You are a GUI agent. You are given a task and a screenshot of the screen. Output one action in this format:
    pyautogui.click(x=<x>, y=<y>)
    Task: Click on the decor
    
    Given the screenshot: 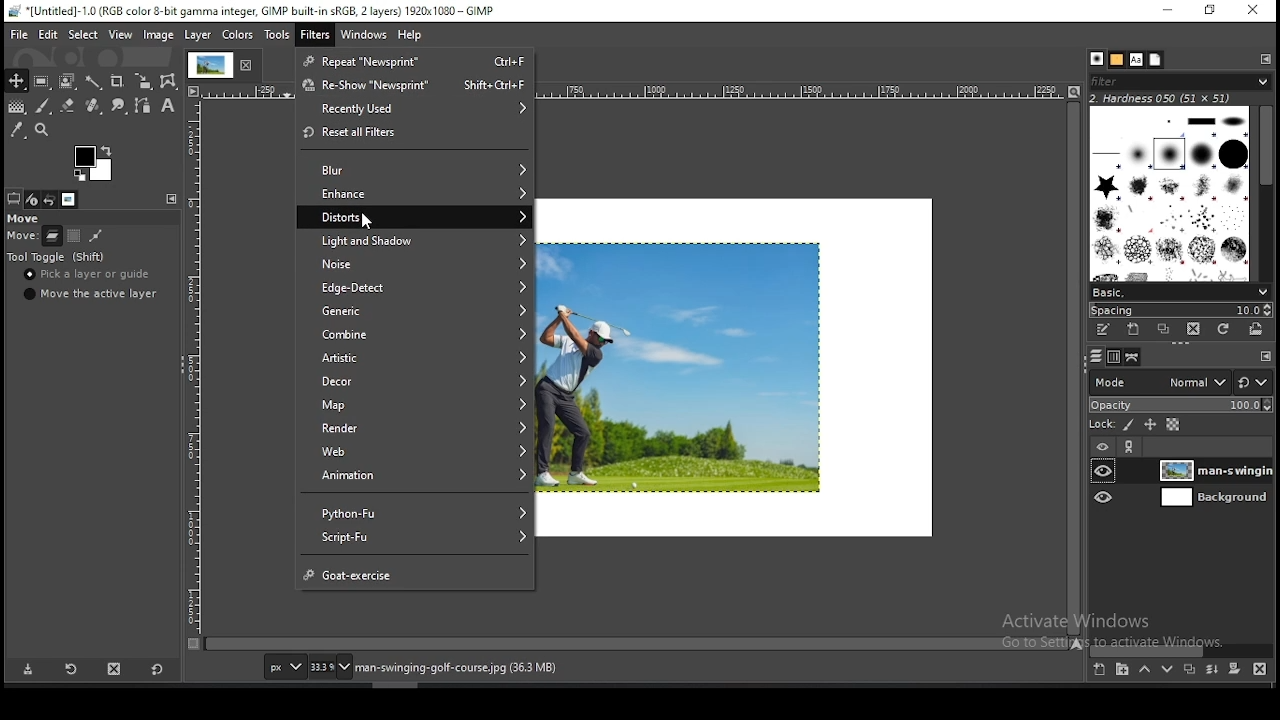 What is the action you would take?
    pyautogui.click(x=414, y=383)
    